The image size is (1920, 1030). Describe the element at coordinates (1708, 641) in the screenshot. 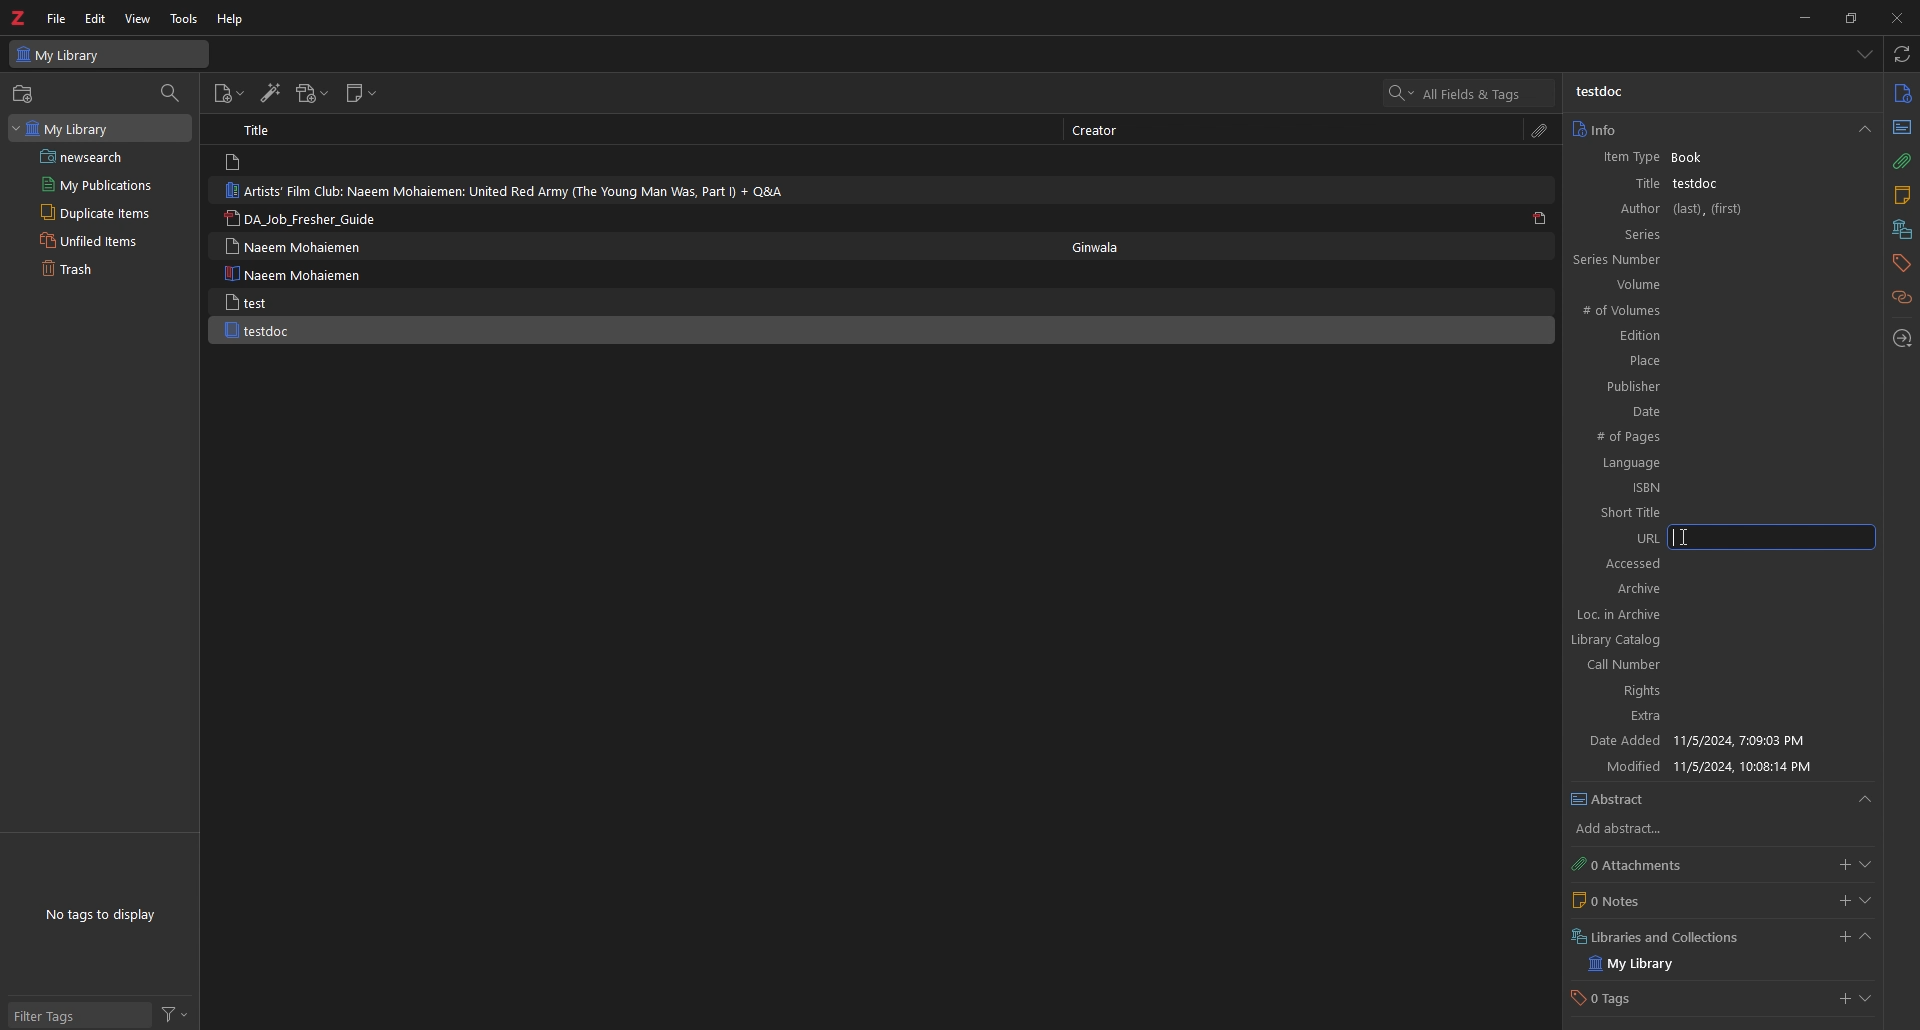

I see `Library catalog` at that location.